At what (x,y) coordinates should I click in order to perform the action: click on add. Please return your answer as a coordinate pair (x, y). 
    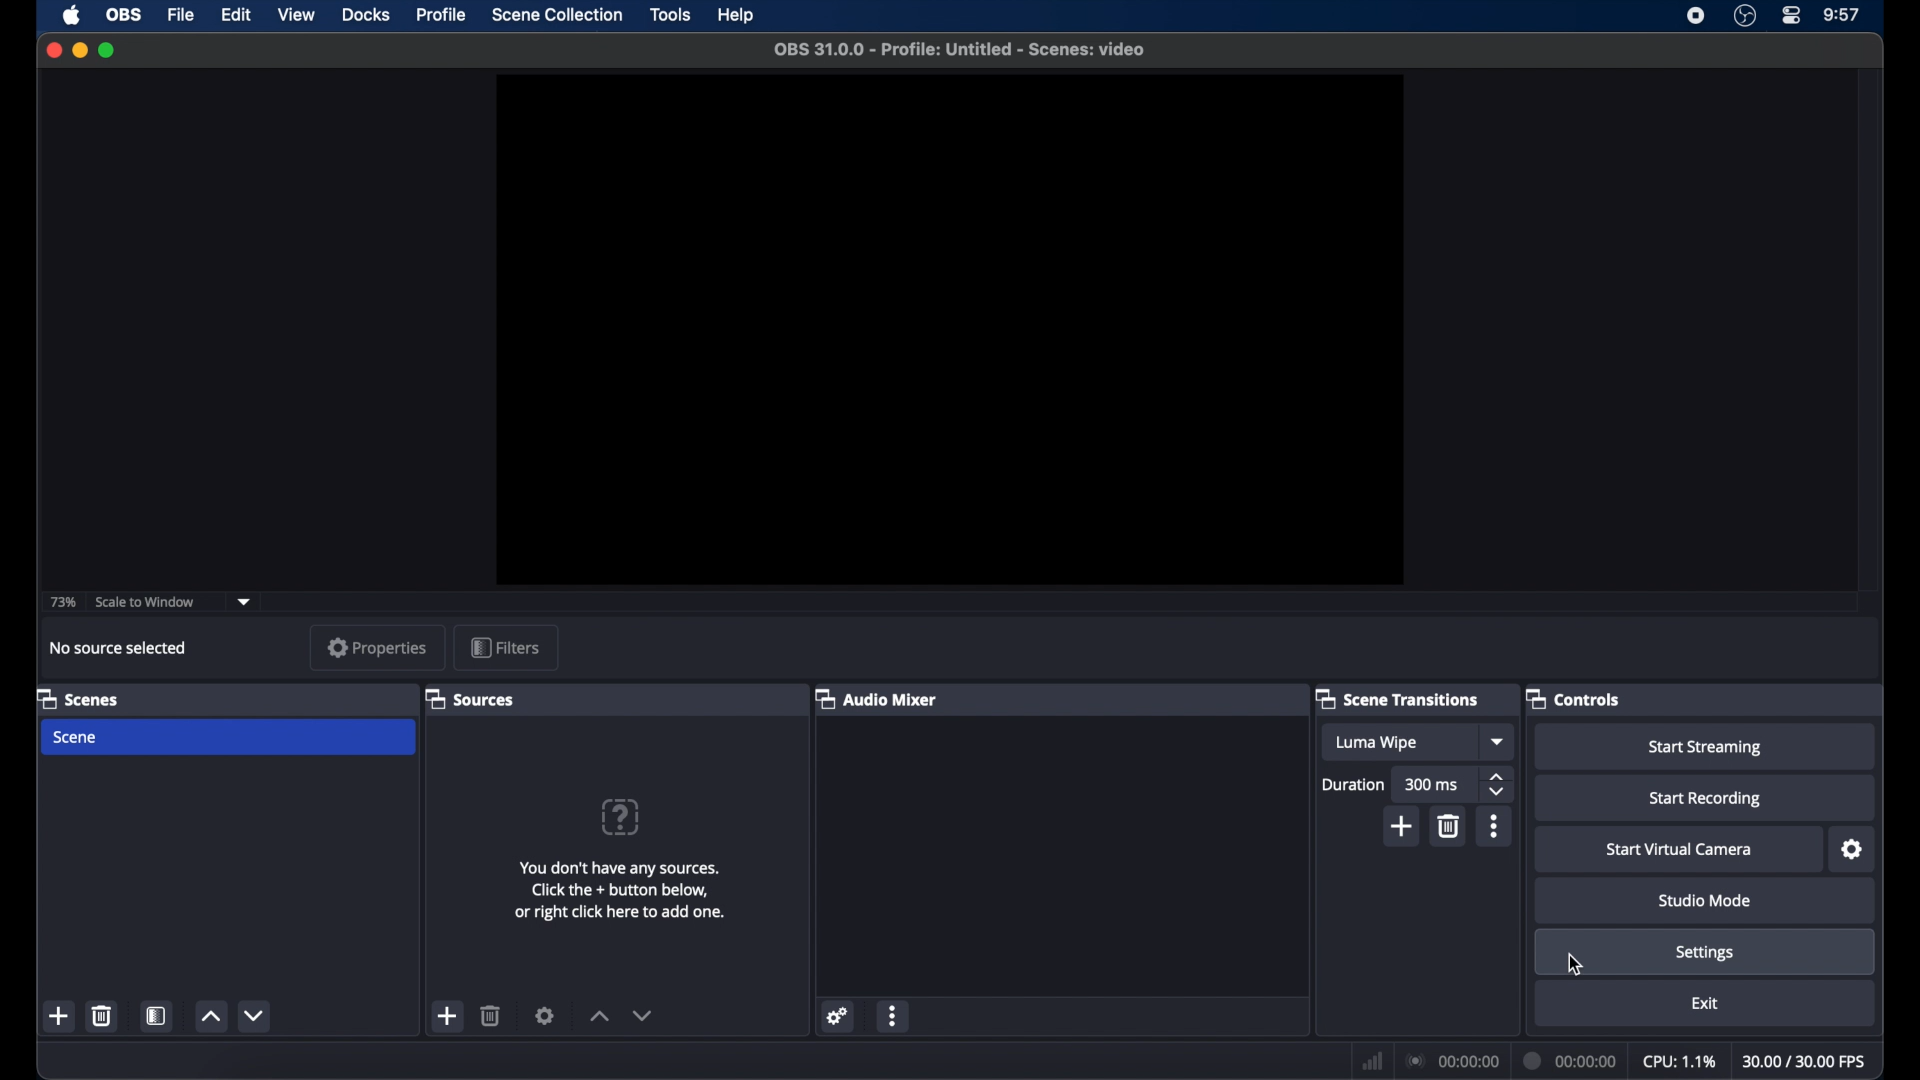
    Looking at the image, I should click on (61, 1016).